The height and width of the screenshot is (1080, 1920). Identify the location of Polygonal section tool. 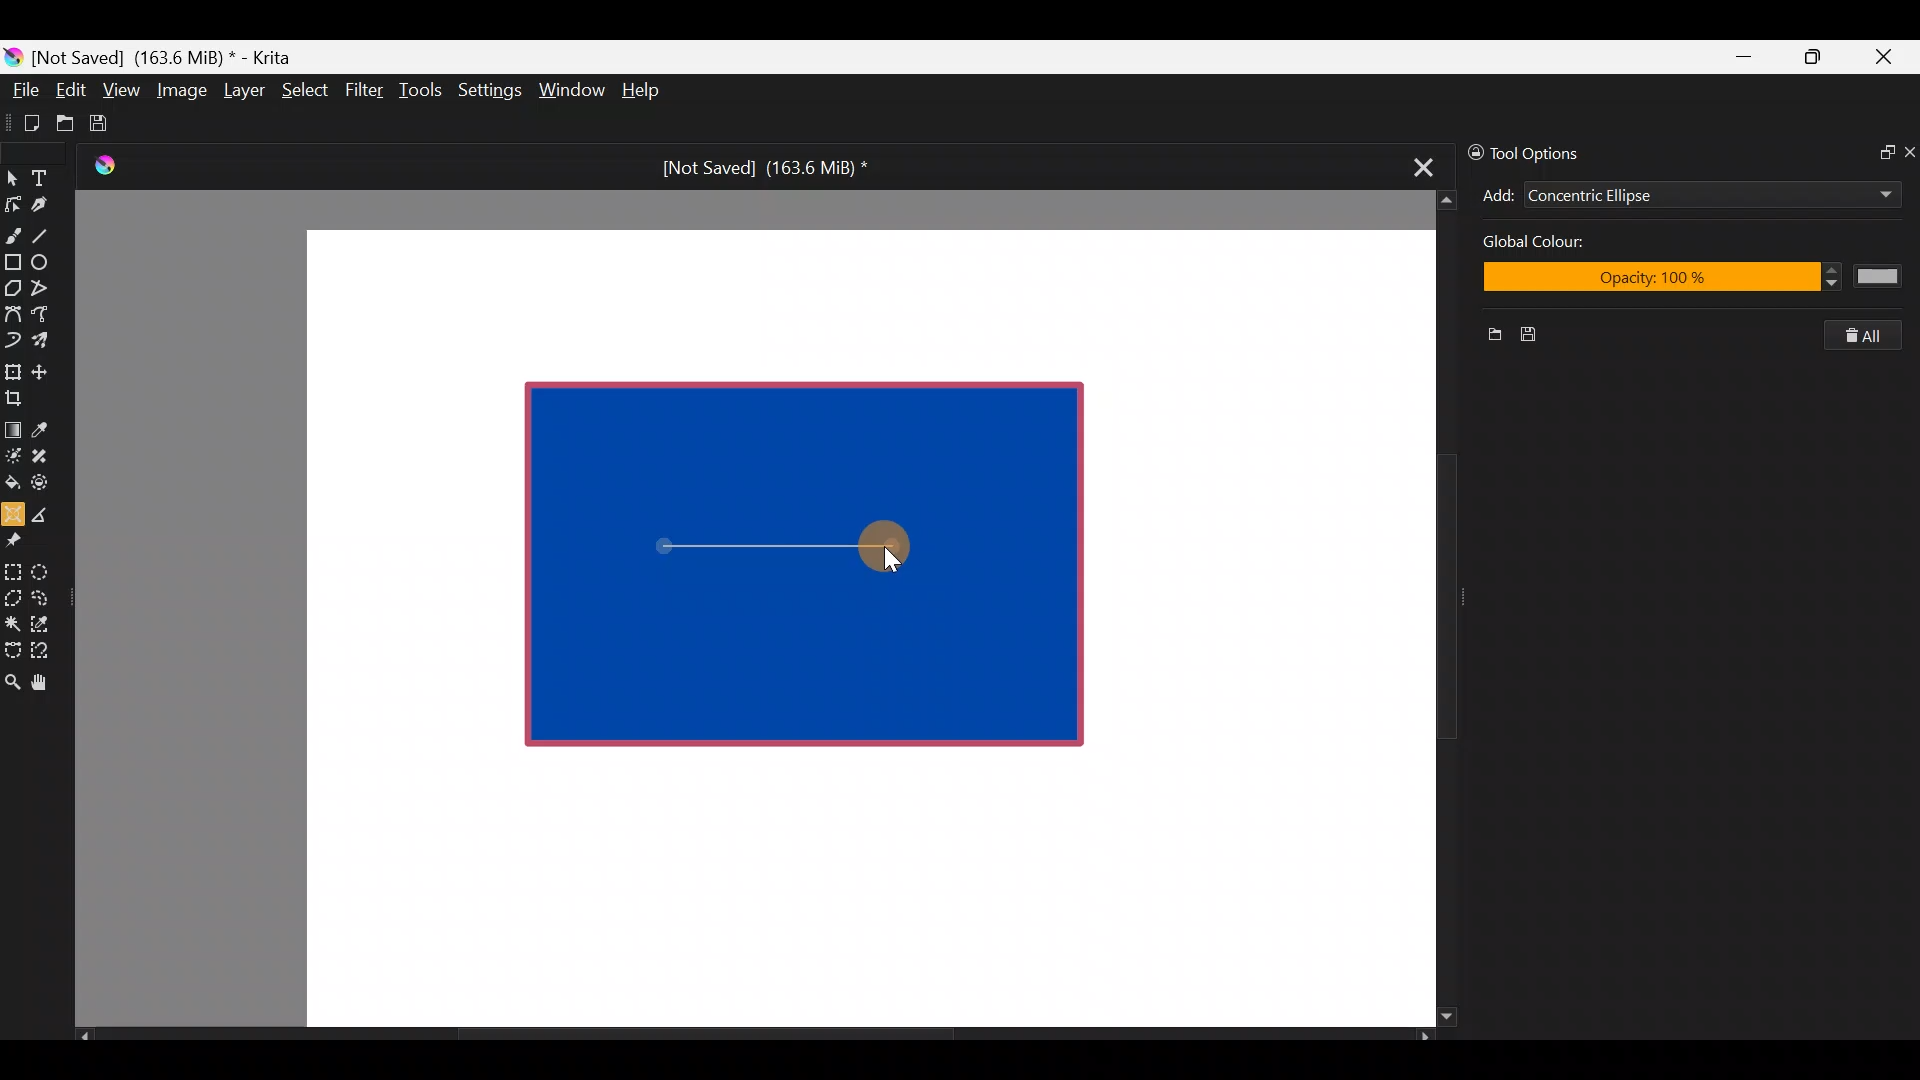
(12, 593).